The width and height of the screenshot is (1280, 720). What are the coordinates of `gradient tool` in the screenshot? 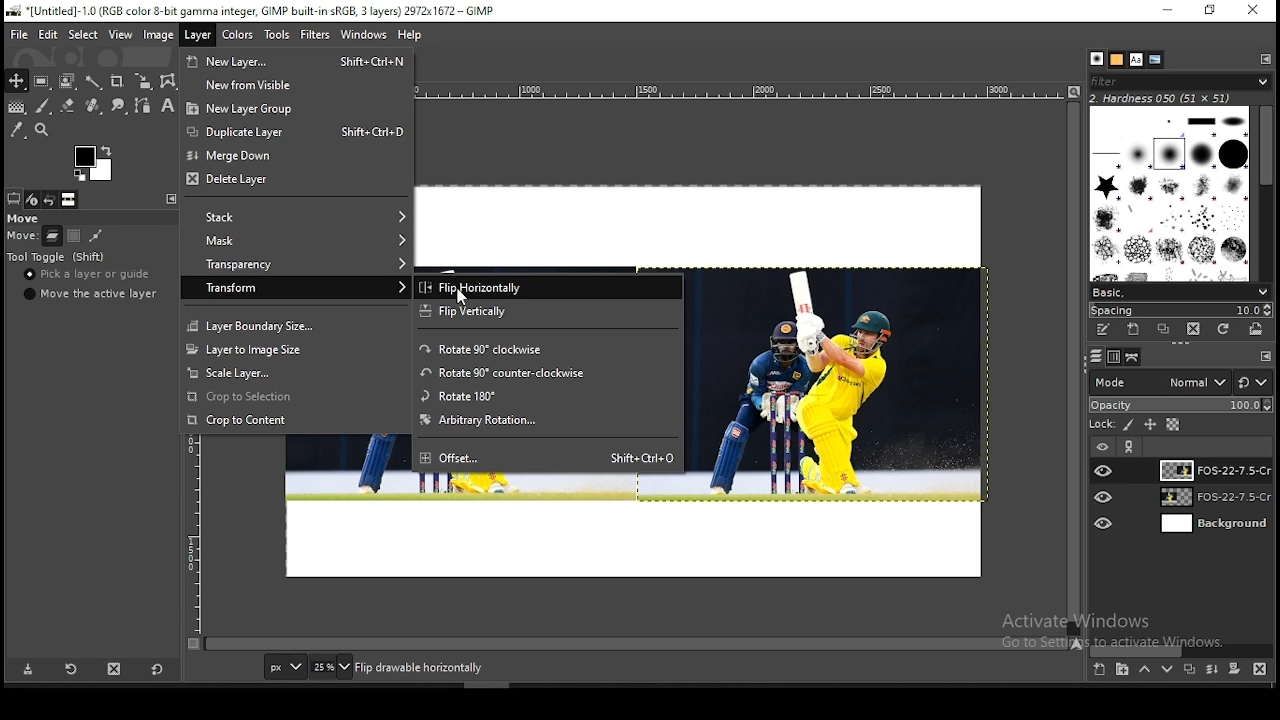 It's located at (16, 108).